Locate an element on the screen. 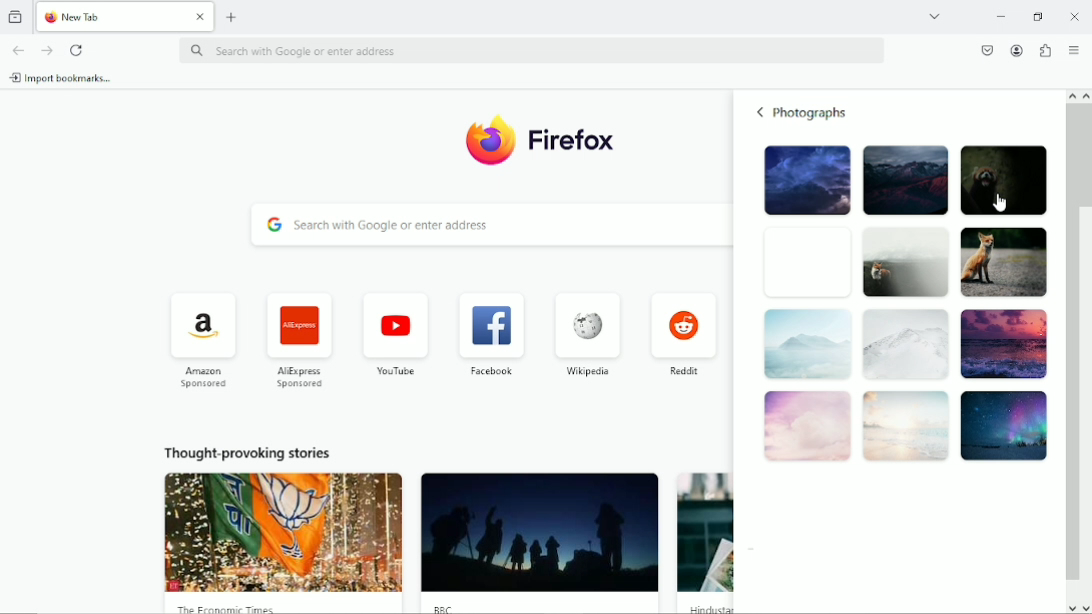 This screenshot has height=614, width=1092. Photograph is located at coordinates (903, 262).